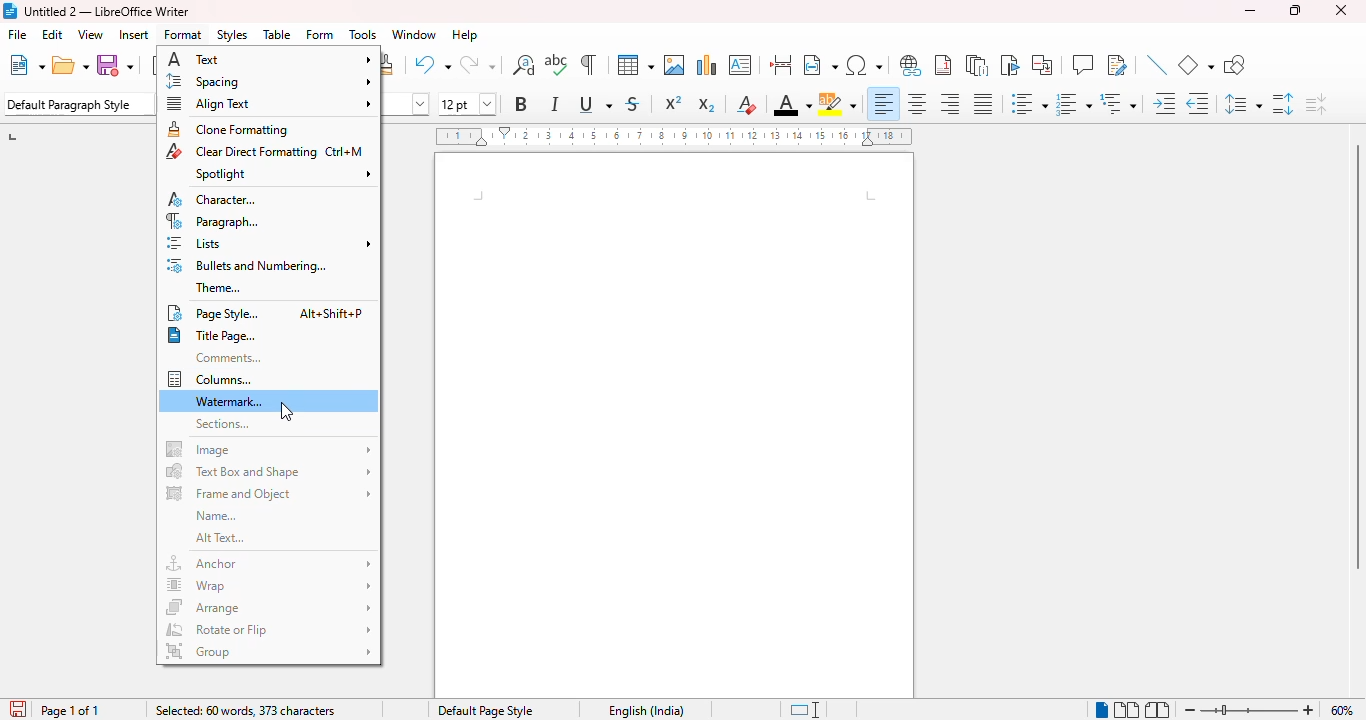 The height and width of the screenshot is (720, 1366). What do you see at coordinates (1250, 11) in the screenshot?
I see `minimize` at bounding box center [1250, 11].